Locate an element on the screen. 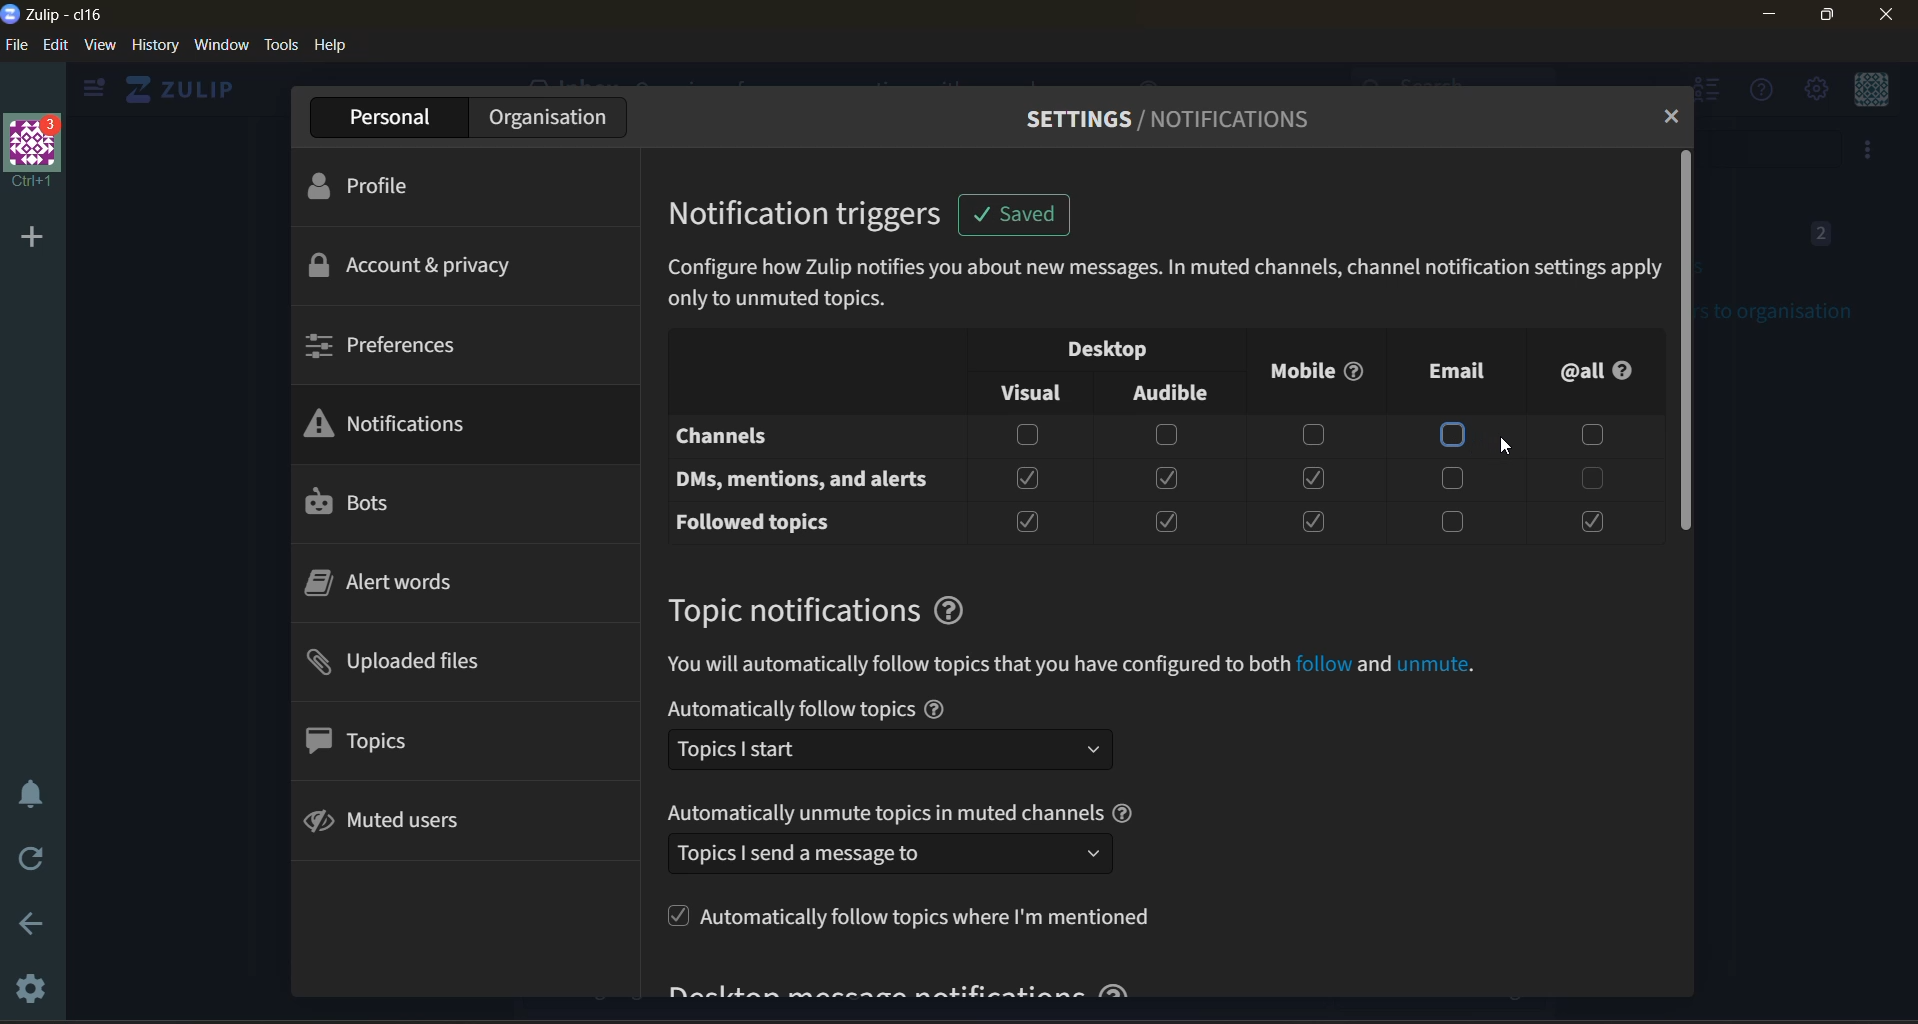 The height and width of the screenshot is (1024, 1918). muted users is located at coordinates (410, 821).